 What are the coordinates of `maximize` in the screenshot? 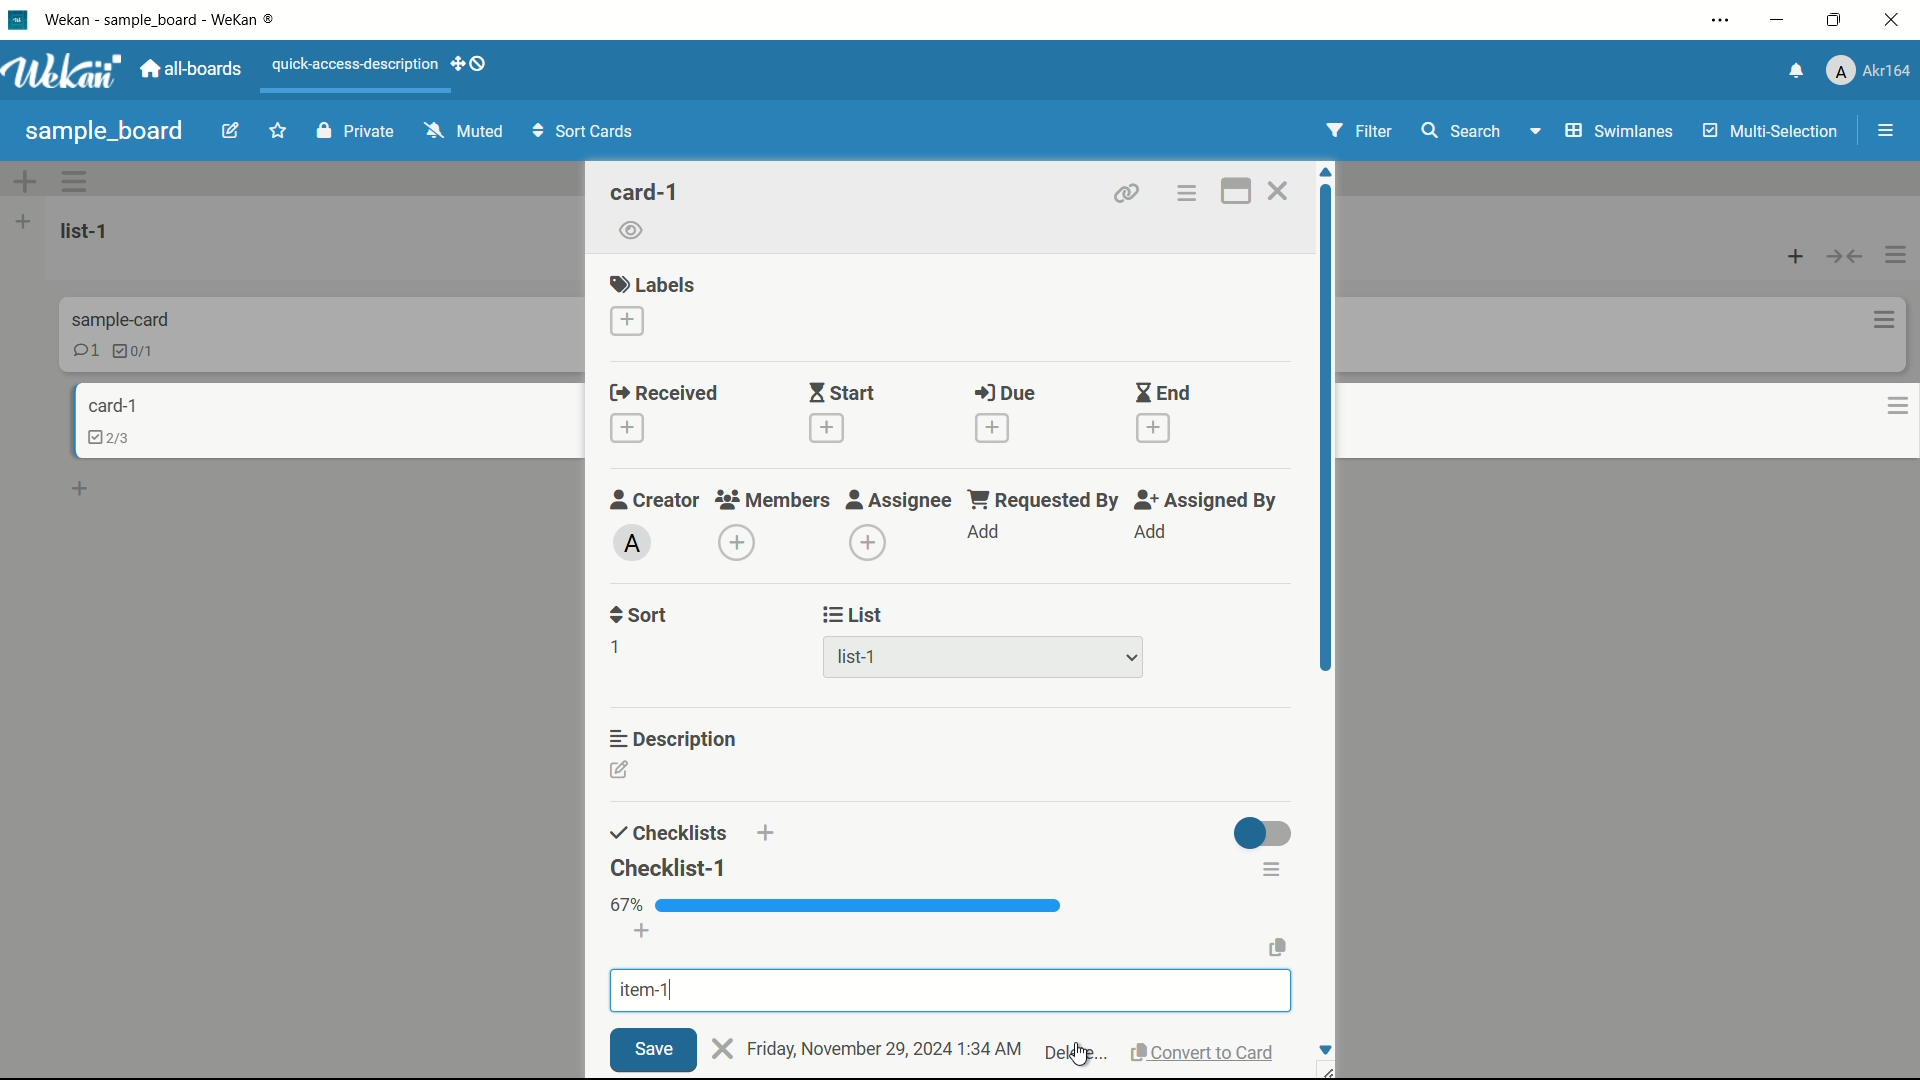 It's located at (1835, 21).